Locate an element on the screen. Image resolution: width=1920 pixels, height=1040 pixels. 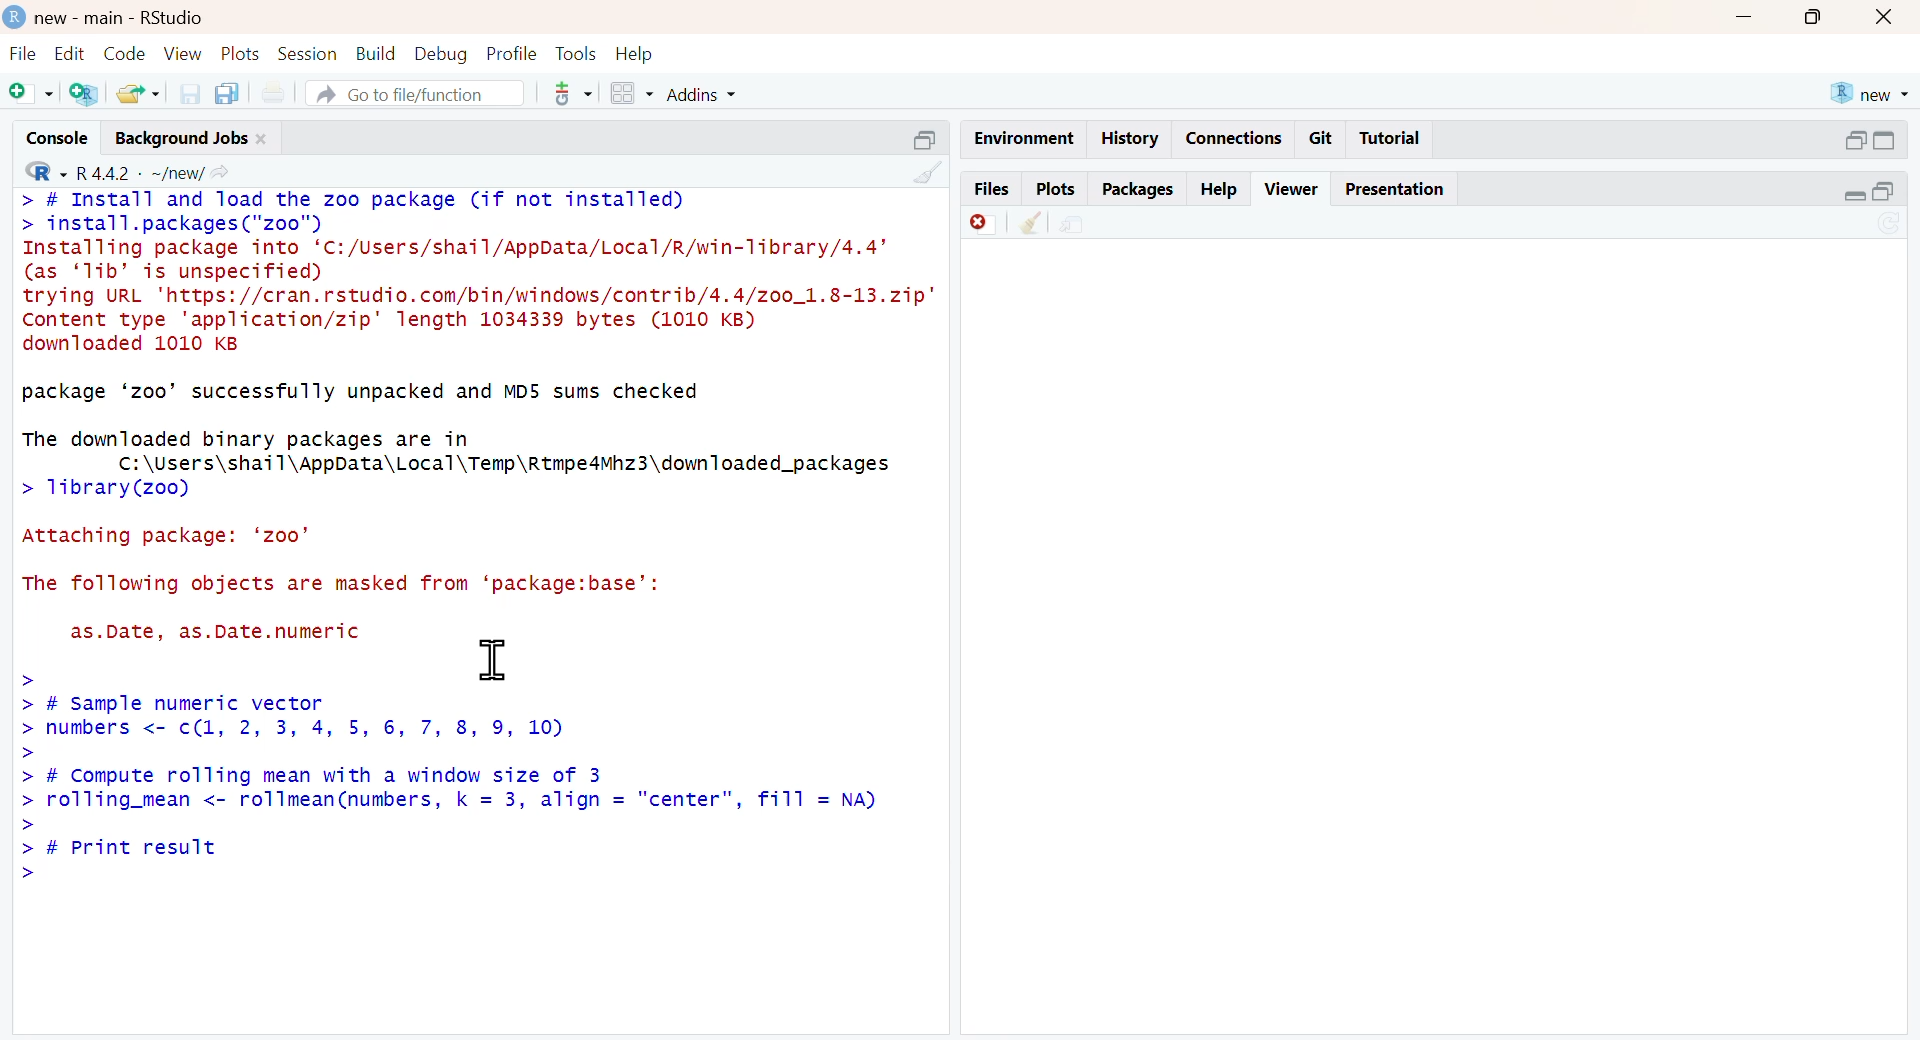
grid is located at coordinates (635, 94).